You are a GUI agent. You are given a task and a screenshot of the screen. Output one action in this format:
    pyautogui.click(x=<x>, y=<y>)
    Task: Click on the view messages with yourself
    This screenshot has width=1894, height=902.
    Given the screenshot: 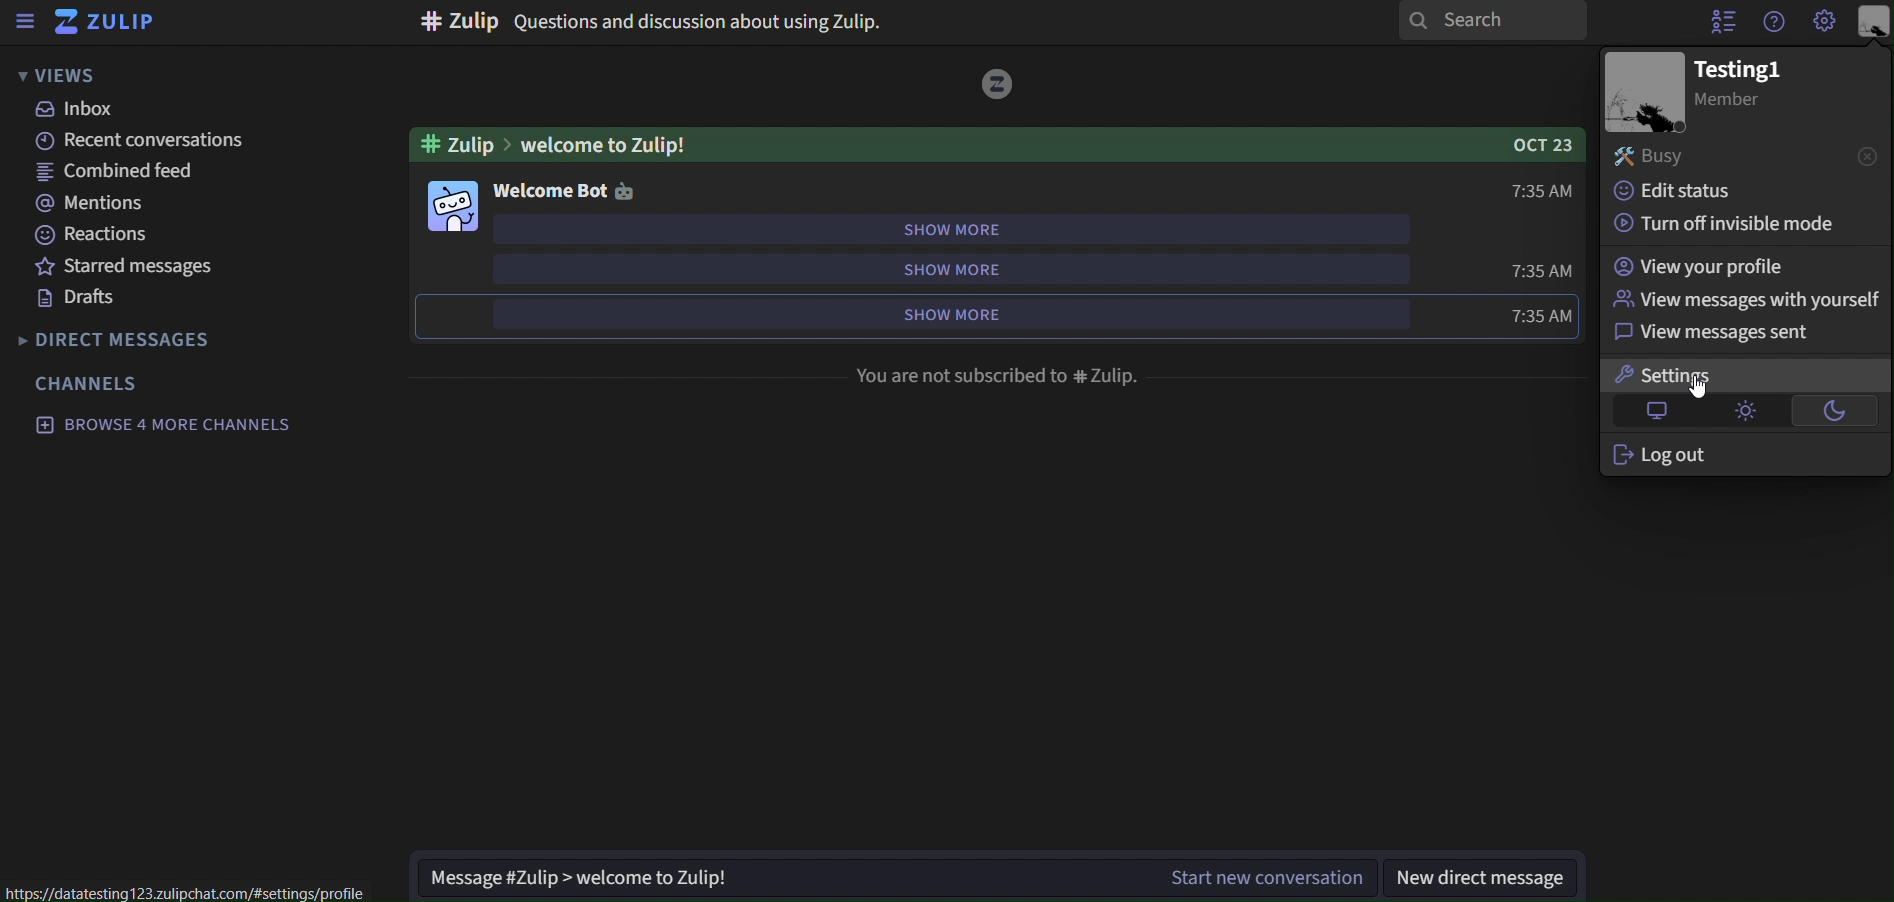 What is the action you would take?
    pyautogui.click(x=1748, y=297)
    